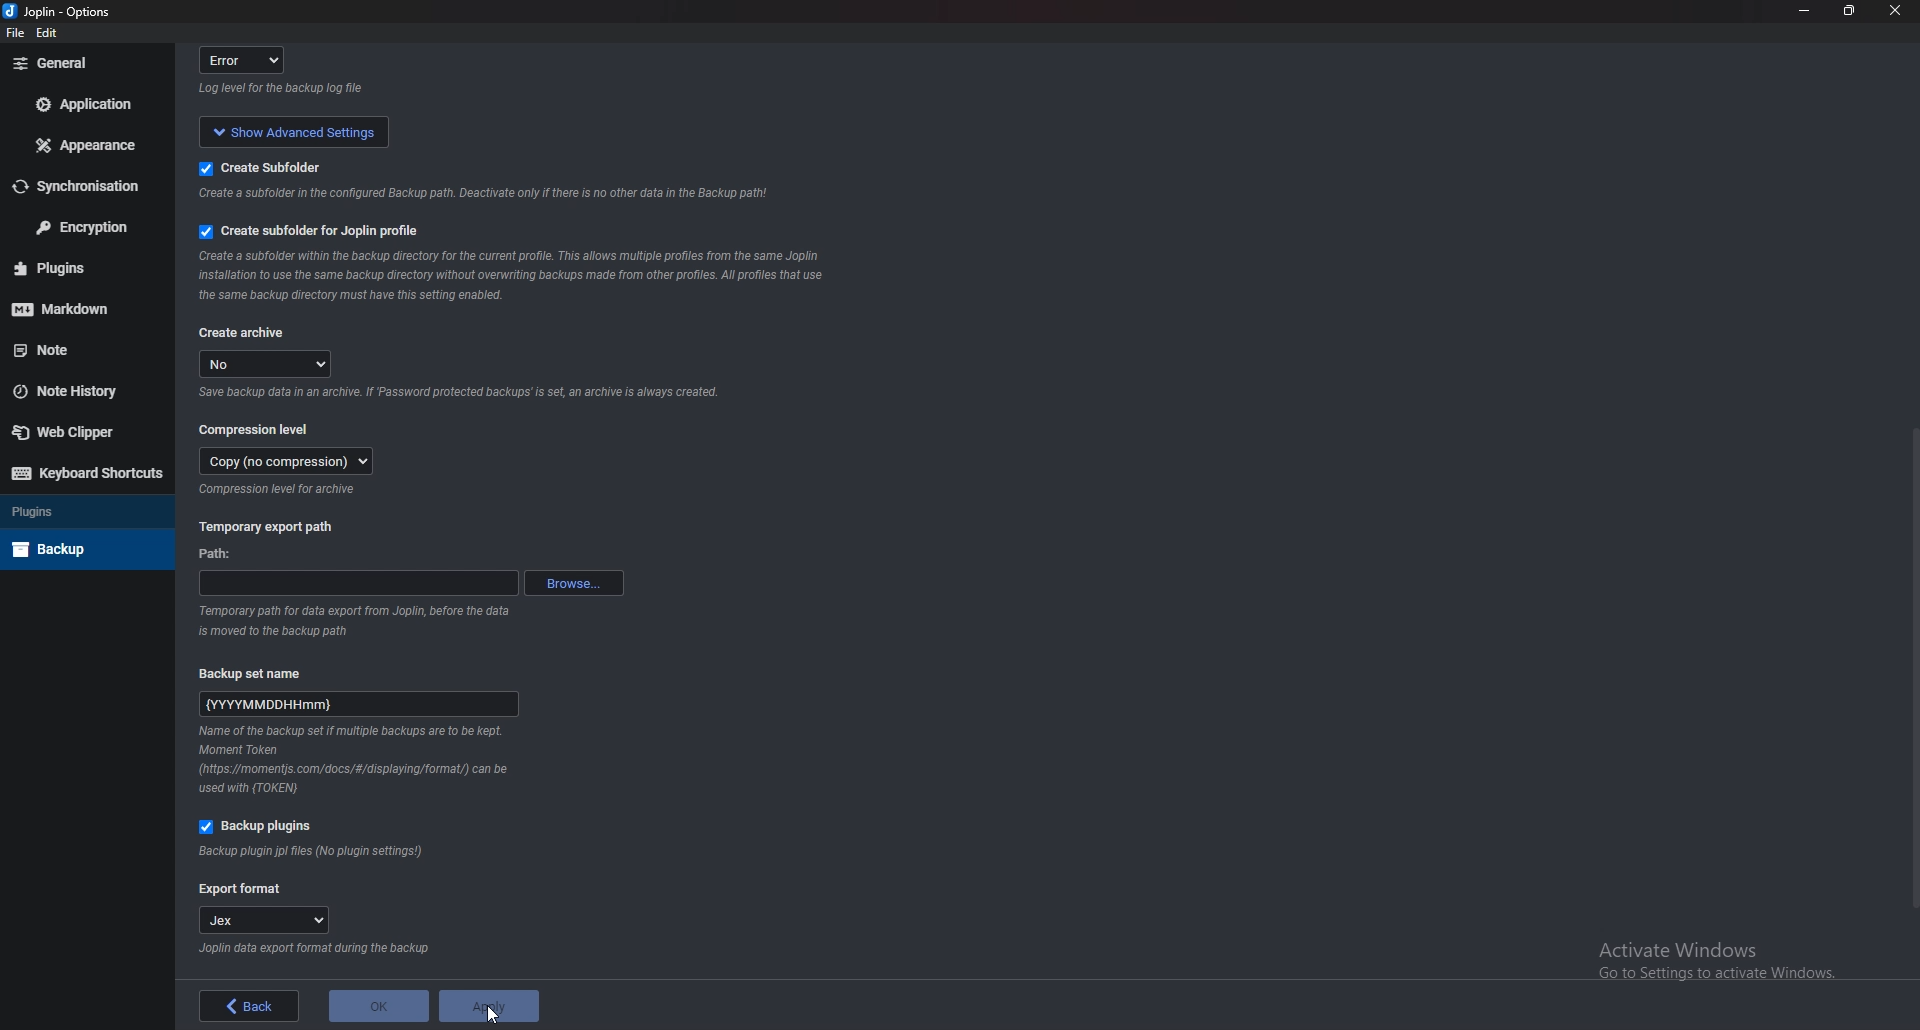 The width and height of the screenshot is (1920, 1030). I want to click on error, so click(248, 59).